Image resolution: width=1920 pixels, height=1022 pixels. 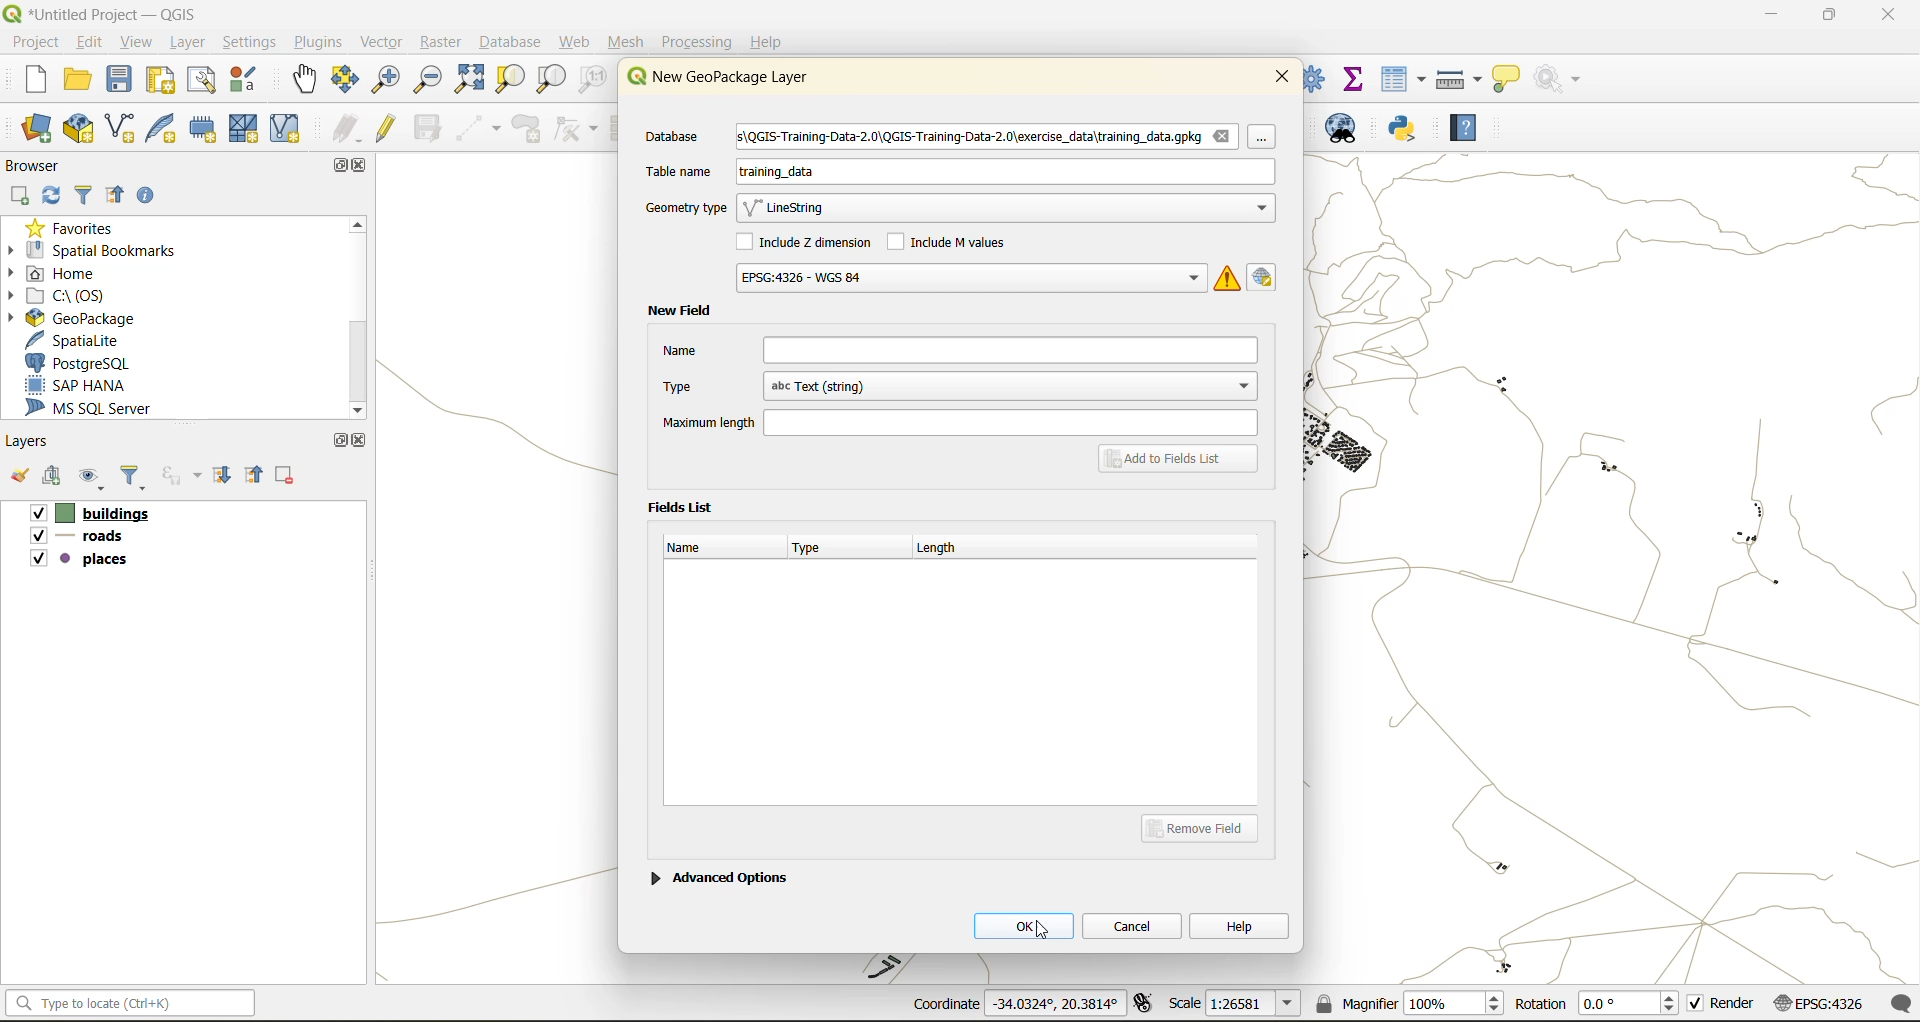 What do you see at coordinates (250, 42) in the screenshot?
I see `settings` at bounding box center [250, 42].